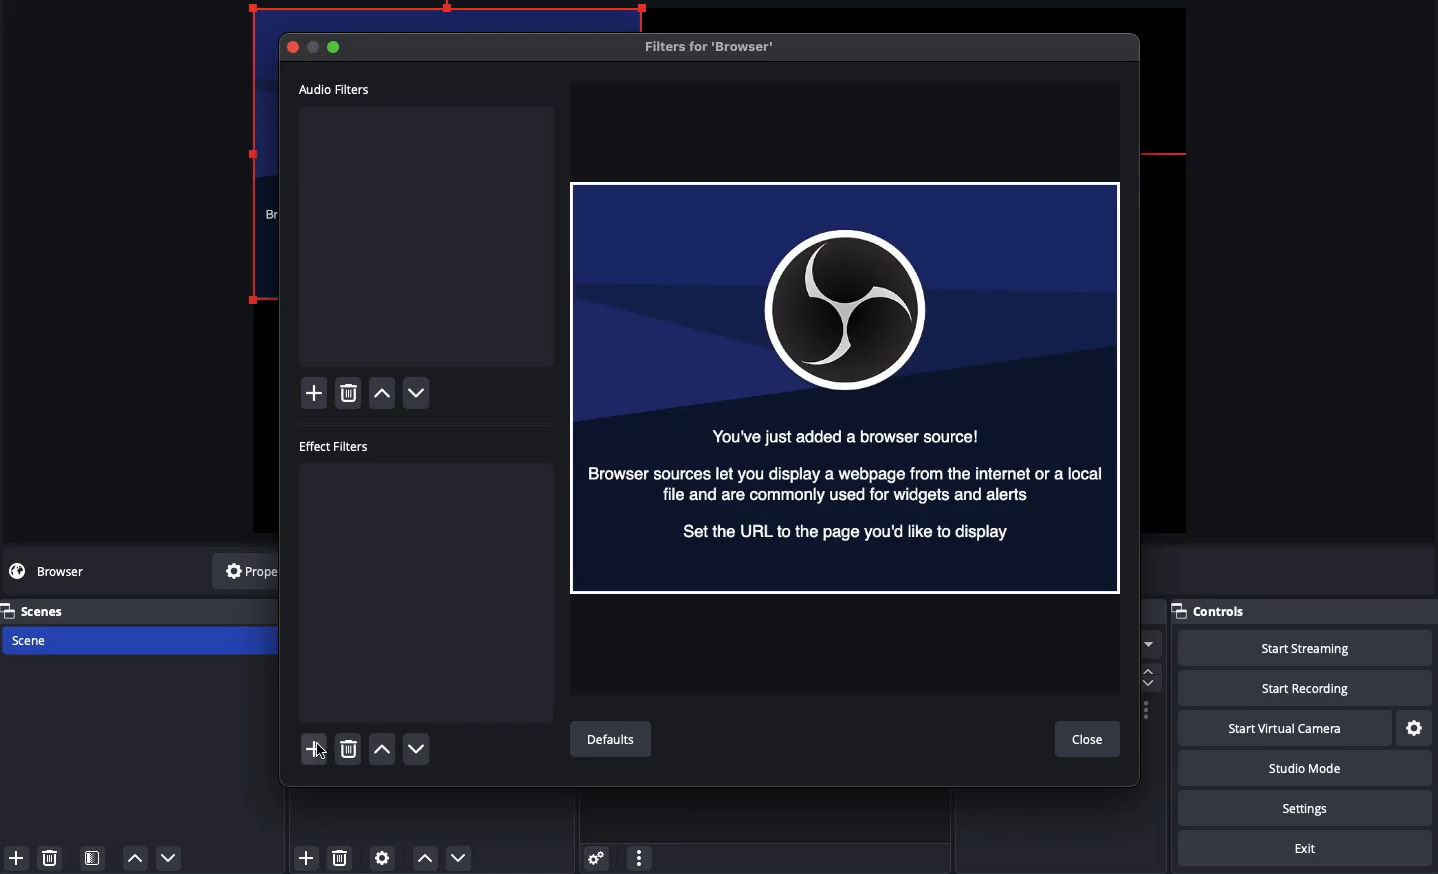 This screenshot has height=874, width=1438. Describe the element at coordinates (1301, 808) in the screenshot. I see `Settings` at that location.